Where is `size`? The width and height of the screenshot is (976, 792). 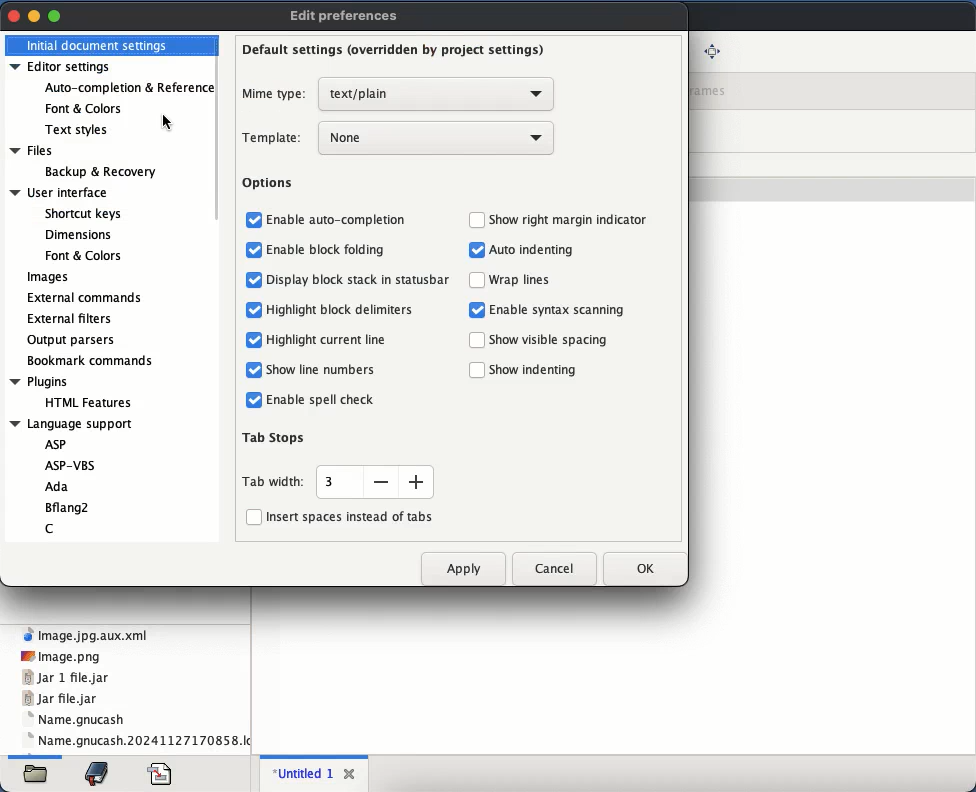
size is located at coordinates (374, 481).